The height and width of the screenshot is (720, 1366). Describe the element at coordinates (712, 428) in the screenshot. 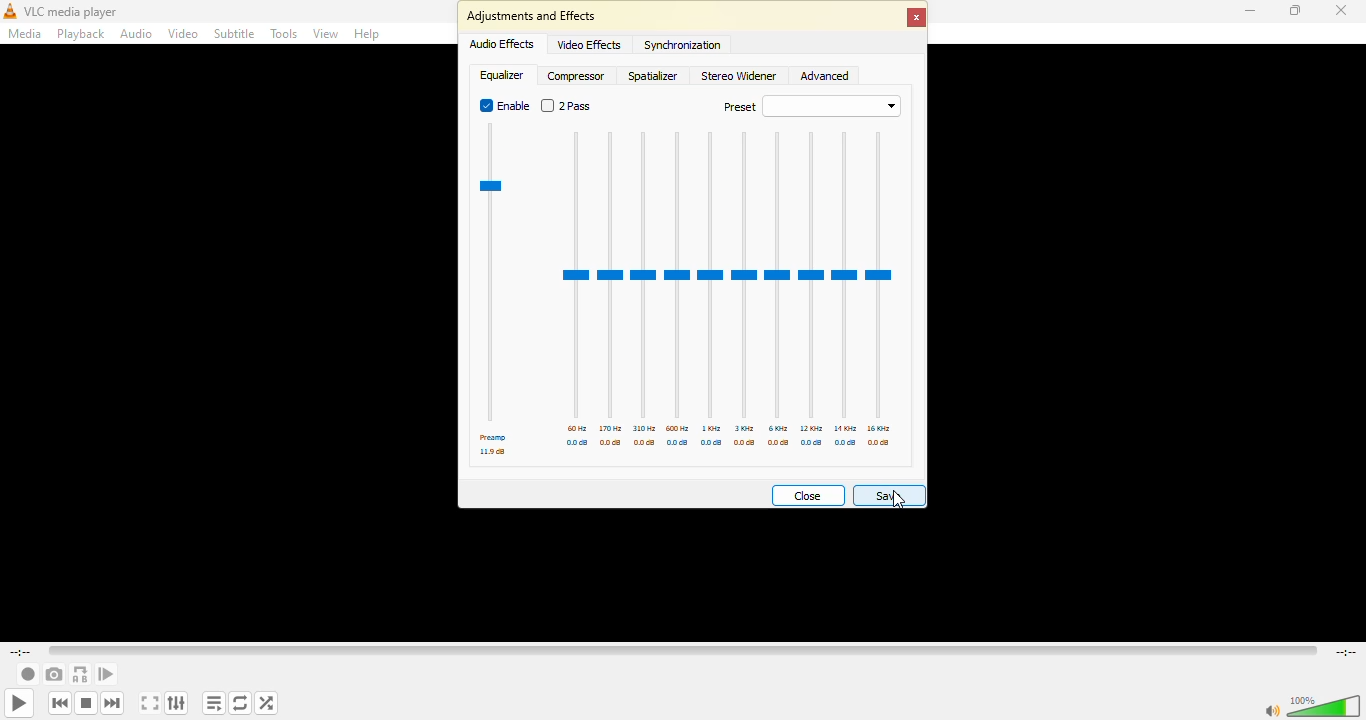

I see `1 khz` at that location.